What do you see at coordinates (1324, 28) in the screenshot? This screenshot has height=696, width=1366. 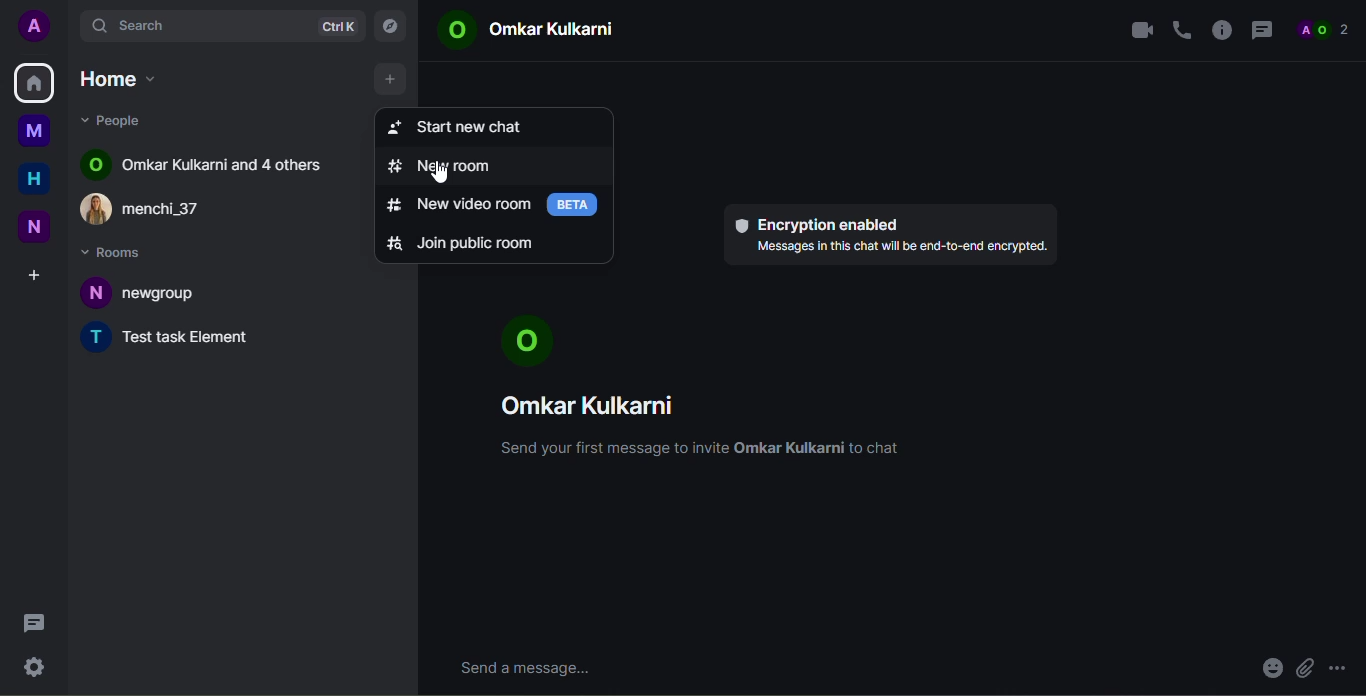 I see `people` at bounding box center [1324, 28].